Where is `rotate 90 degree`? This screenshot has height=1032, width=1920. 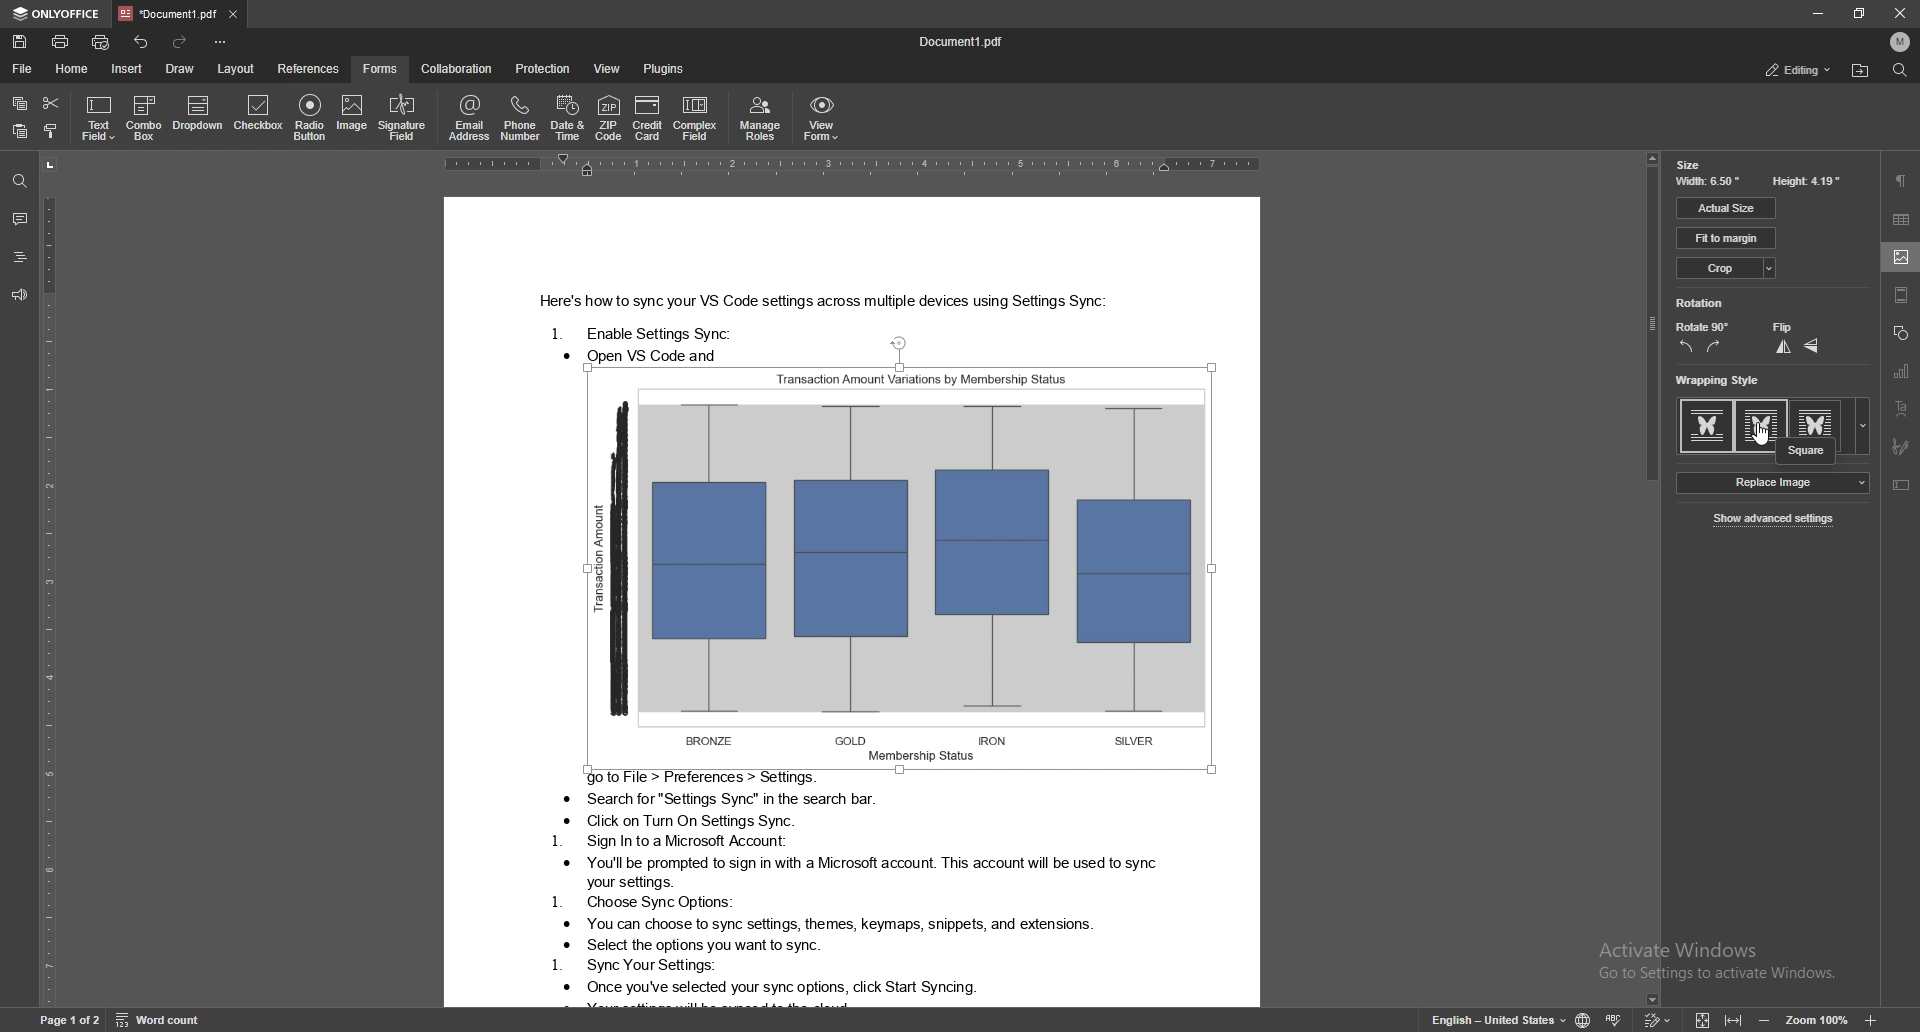 rotate 90 degree is located at coordinates (1704, 328).